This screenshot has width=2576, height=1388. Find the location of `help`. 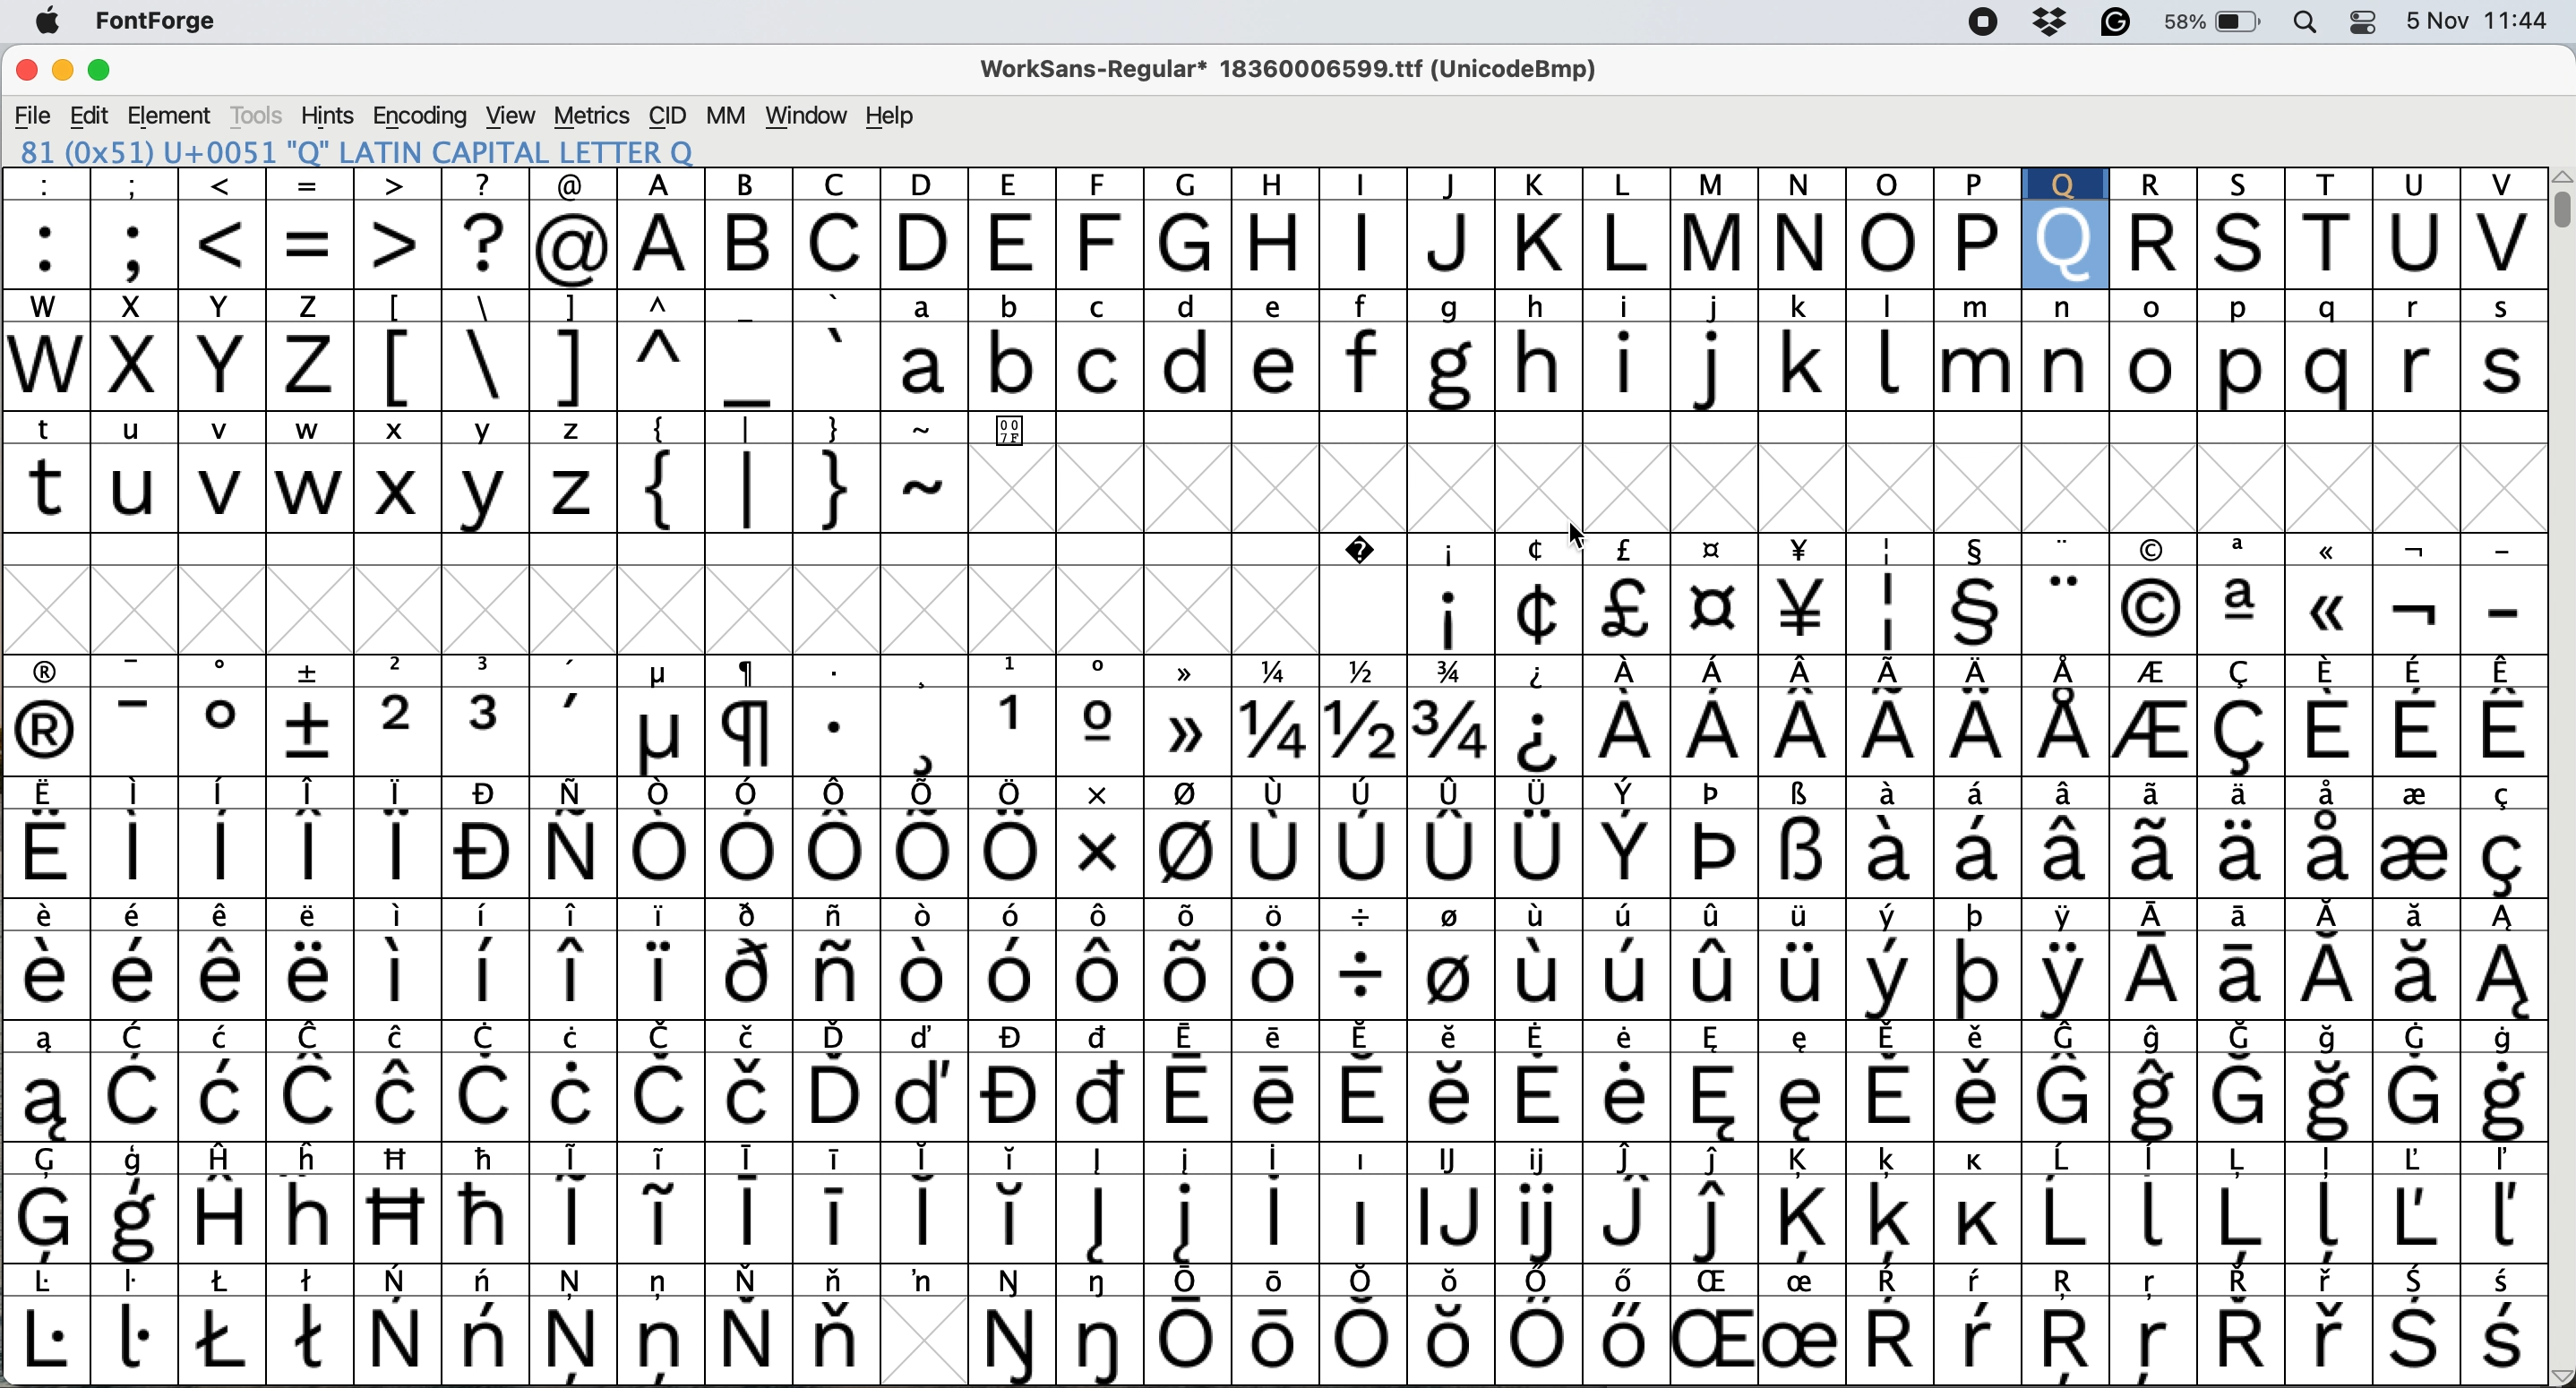

help is located at coordinates (886, 115).